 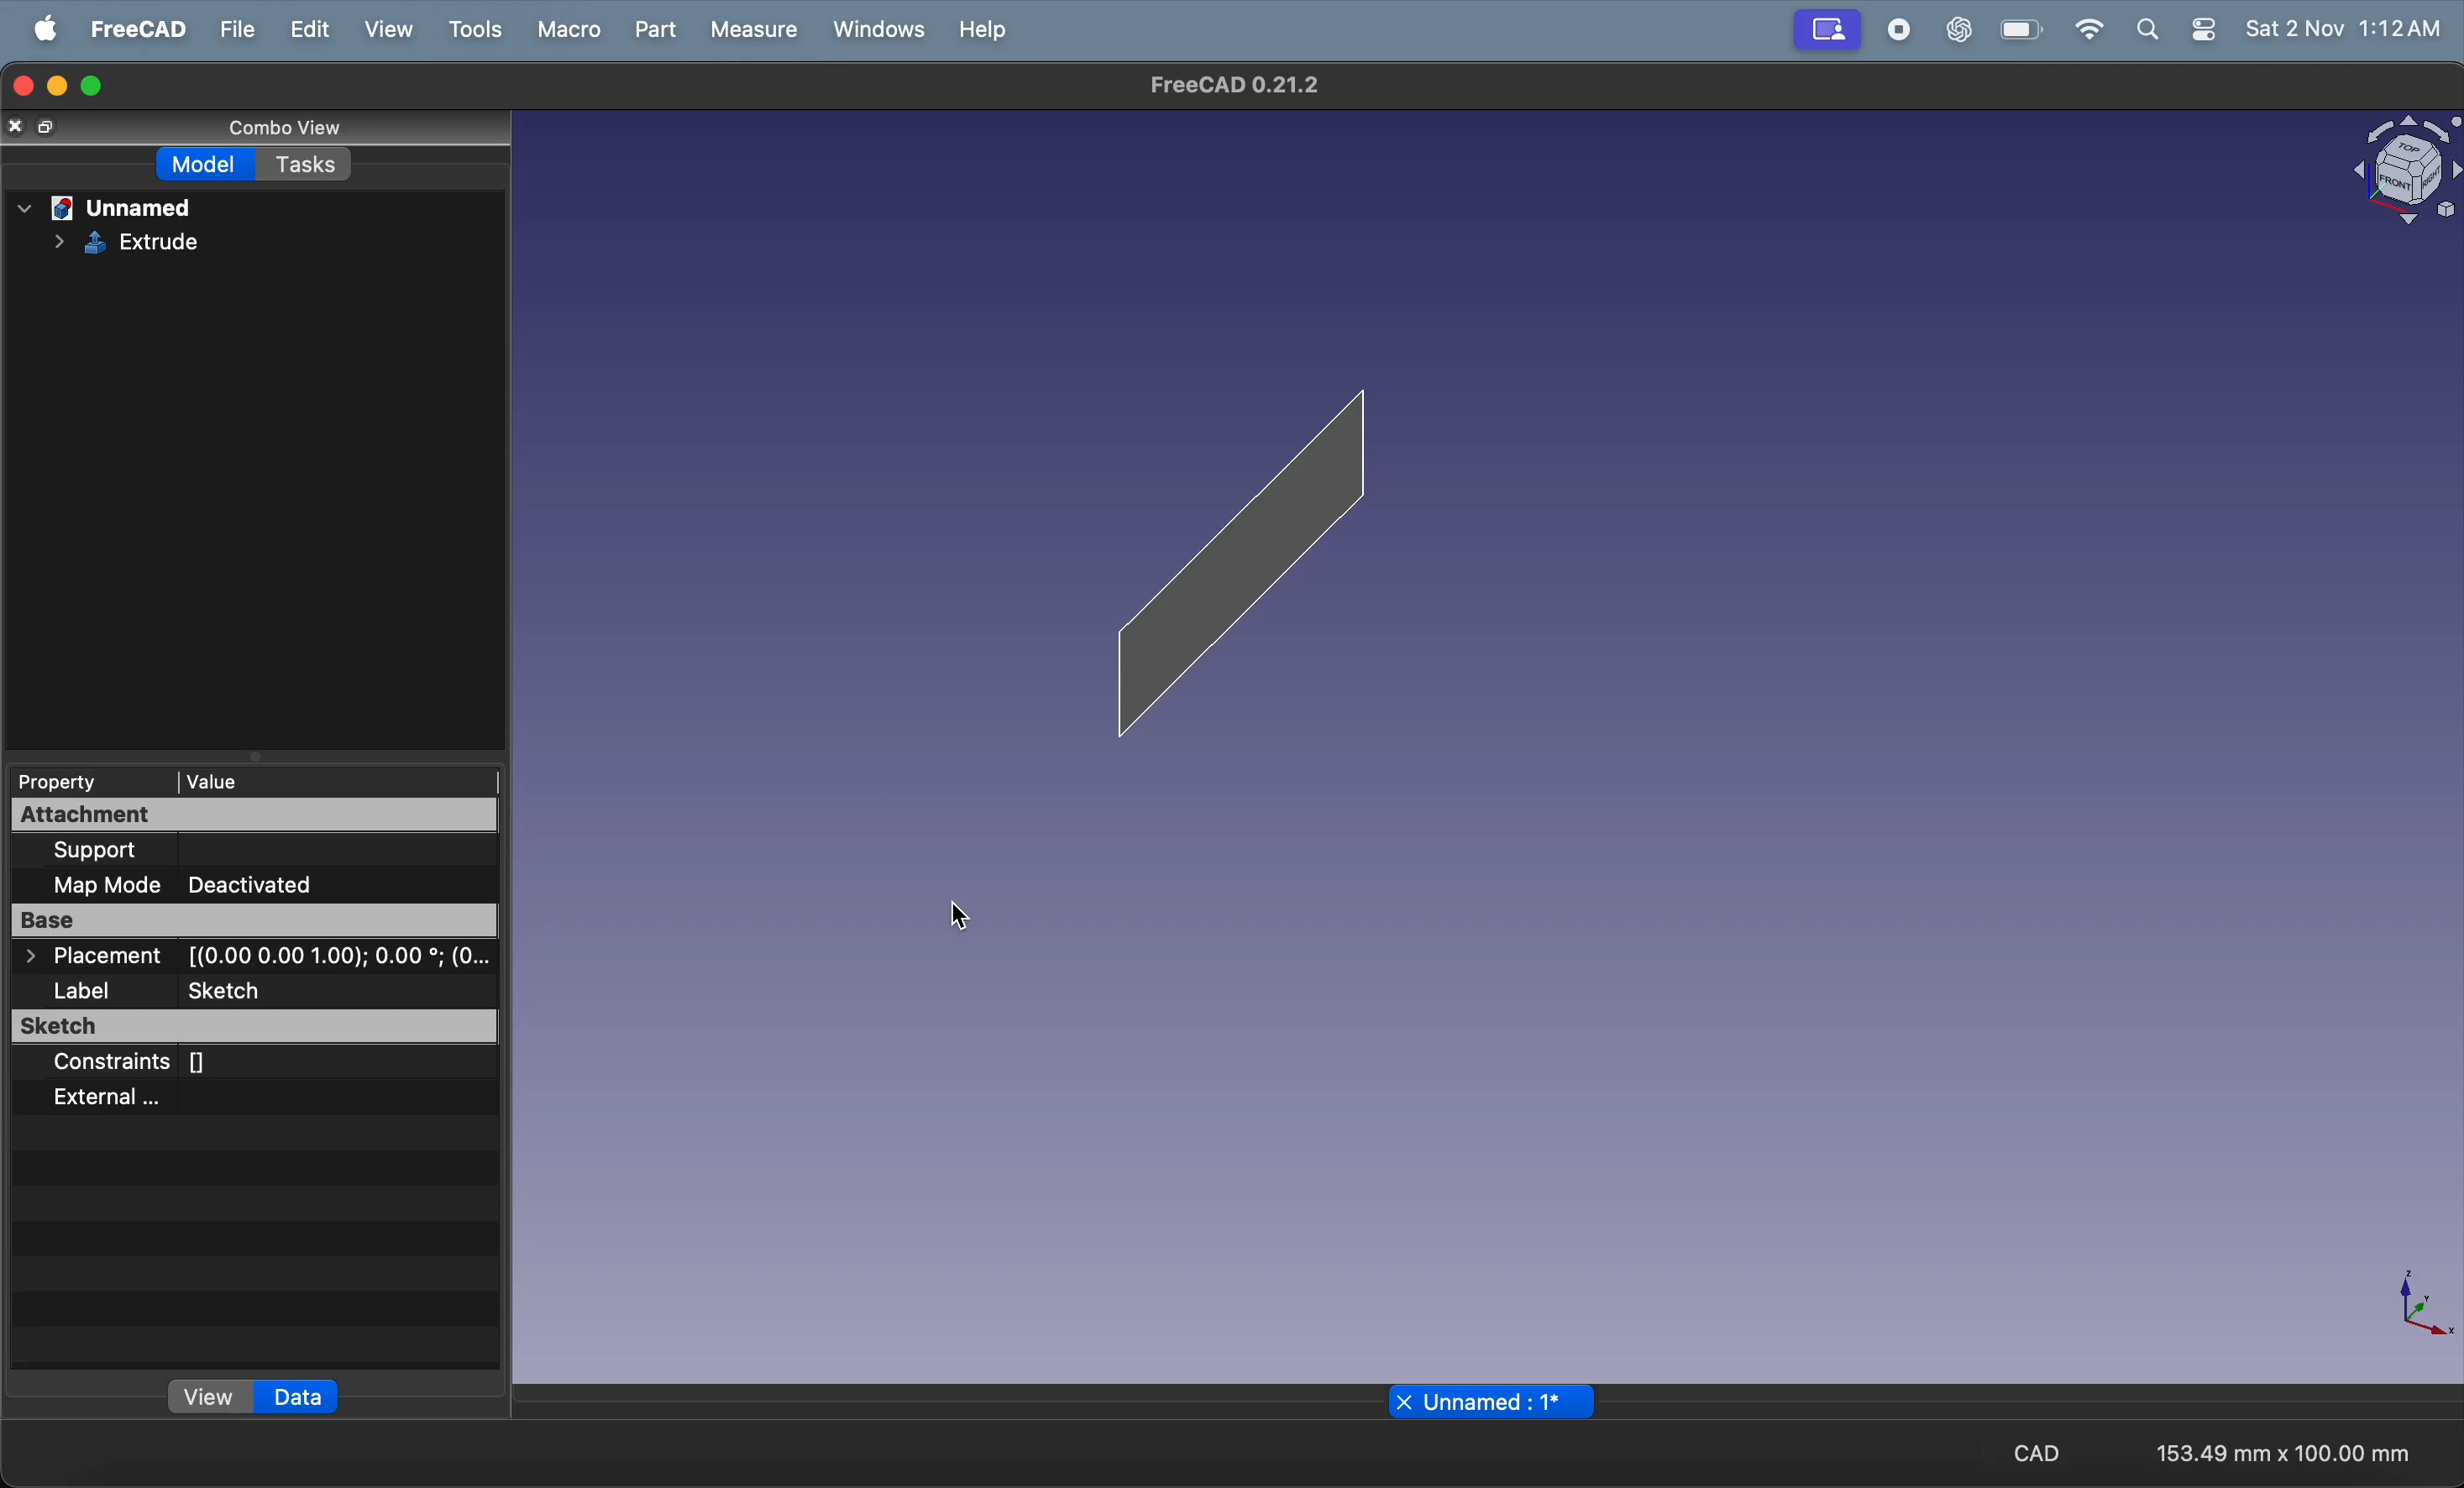 I want to click on label, so click(x=81, y=990).